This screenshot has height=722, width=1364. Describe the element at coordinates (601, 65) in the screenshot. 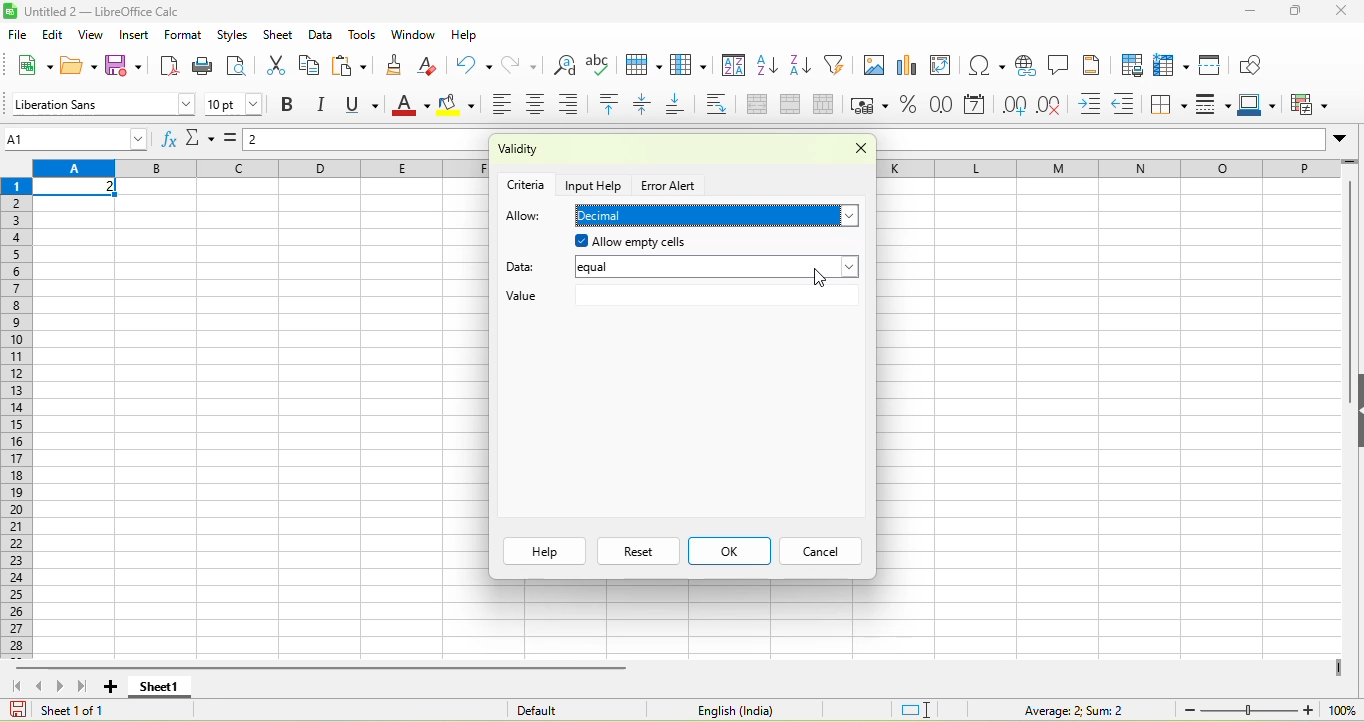

I see `spelling` at that location.